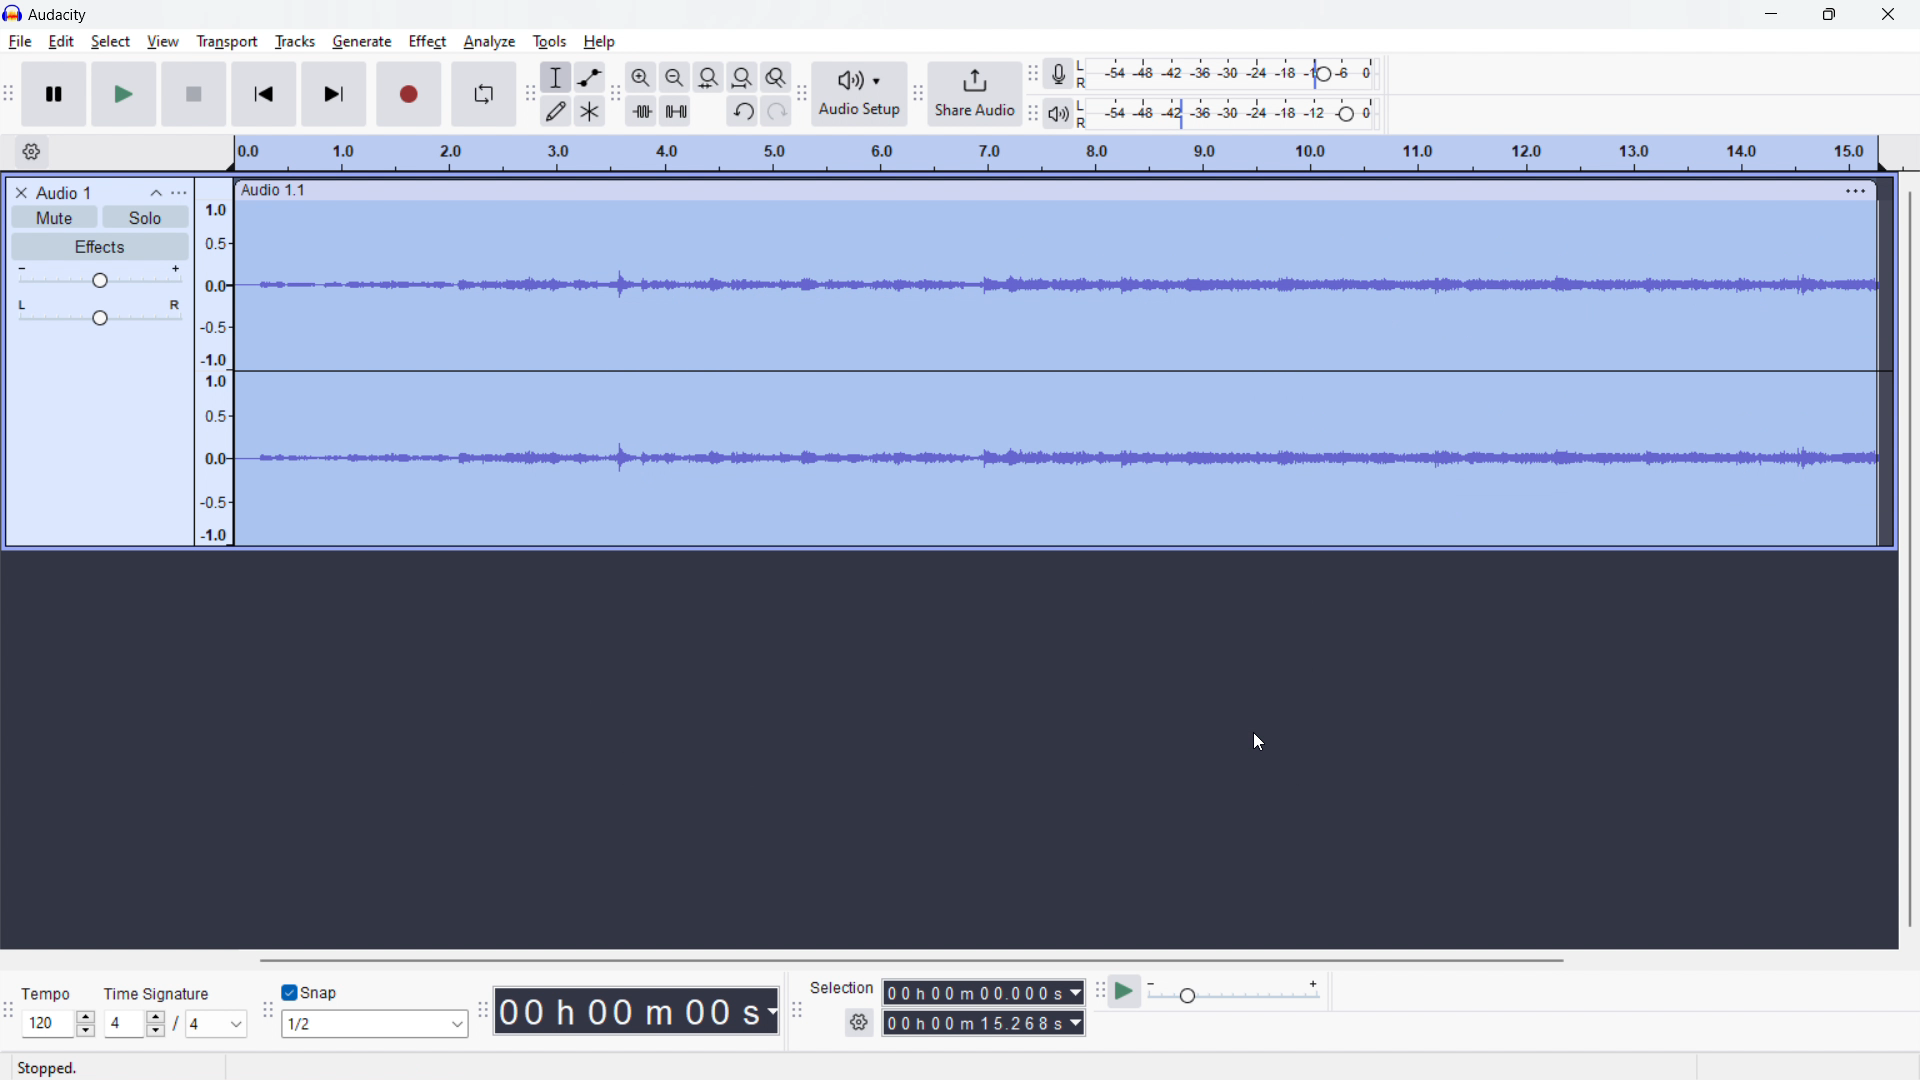  What do you see at coordinates (268, 1010) in the screenshot?
I see `snapping toolbar` at bounding box center [268, 1010].